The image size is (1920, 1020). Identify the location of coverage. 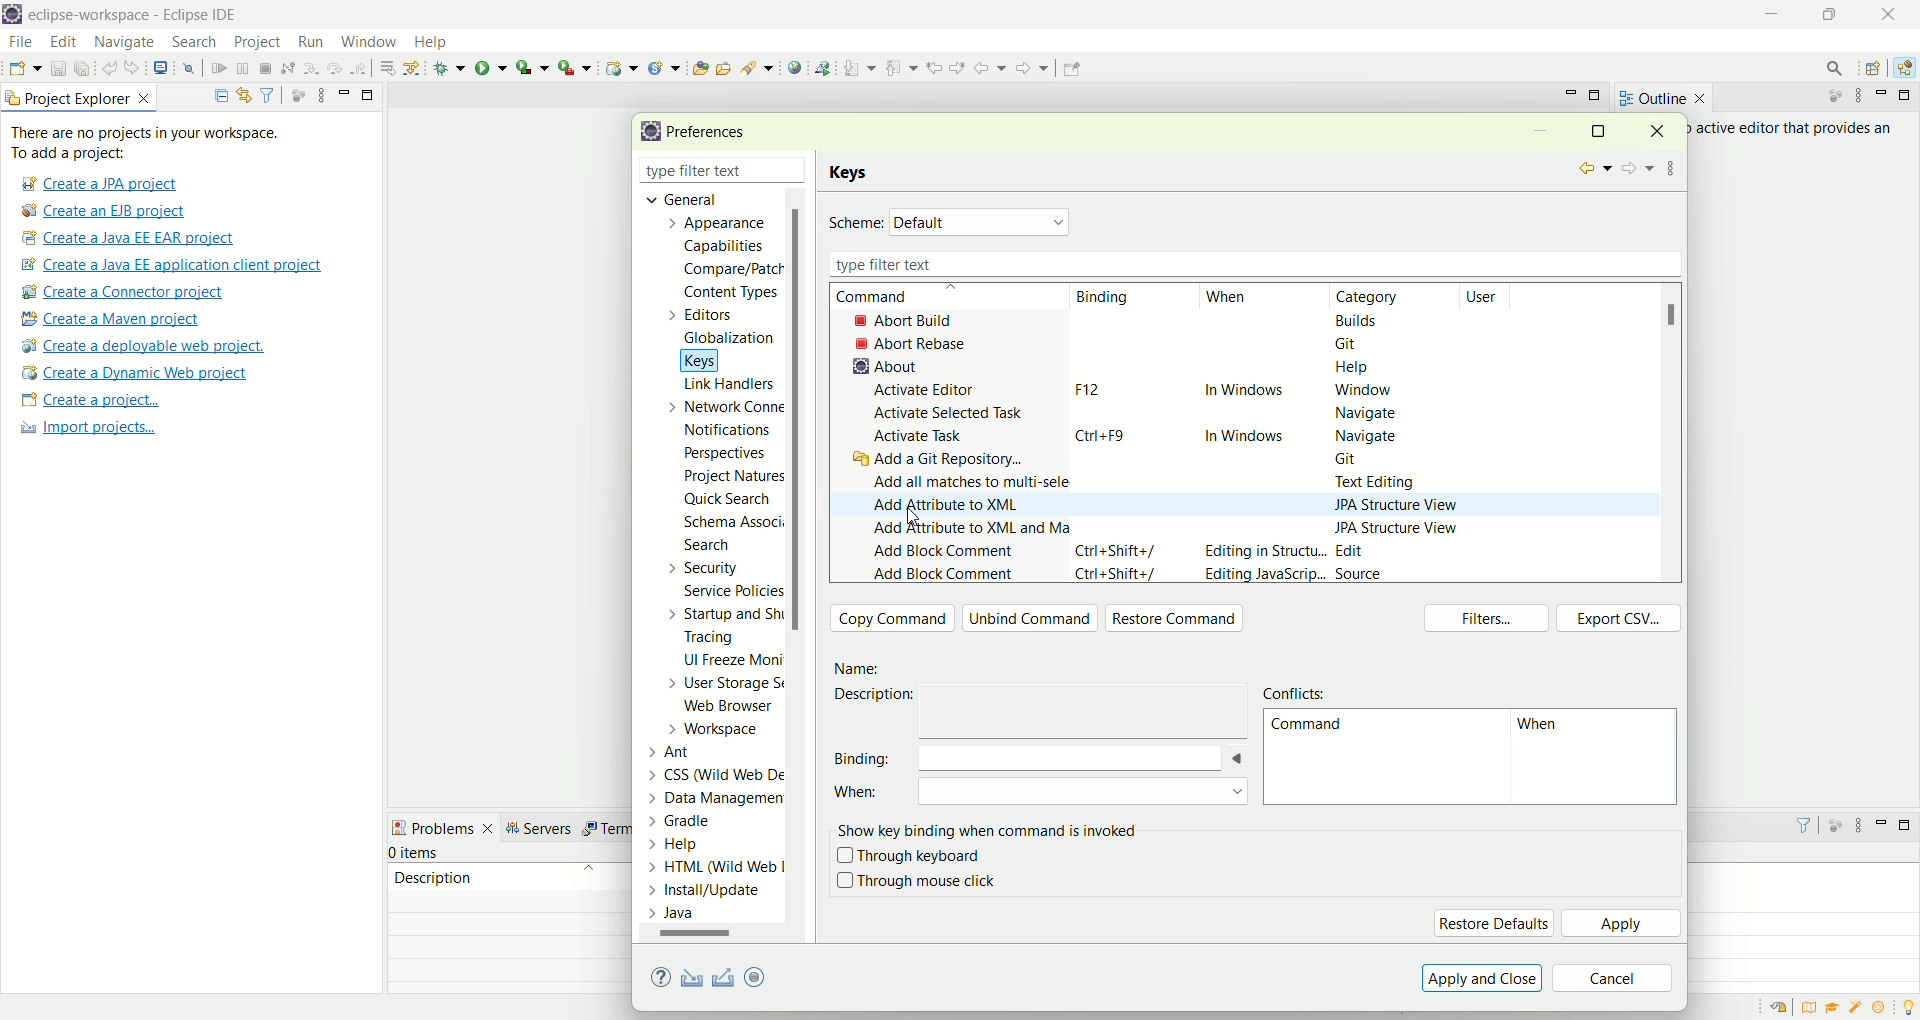
(532, 67).